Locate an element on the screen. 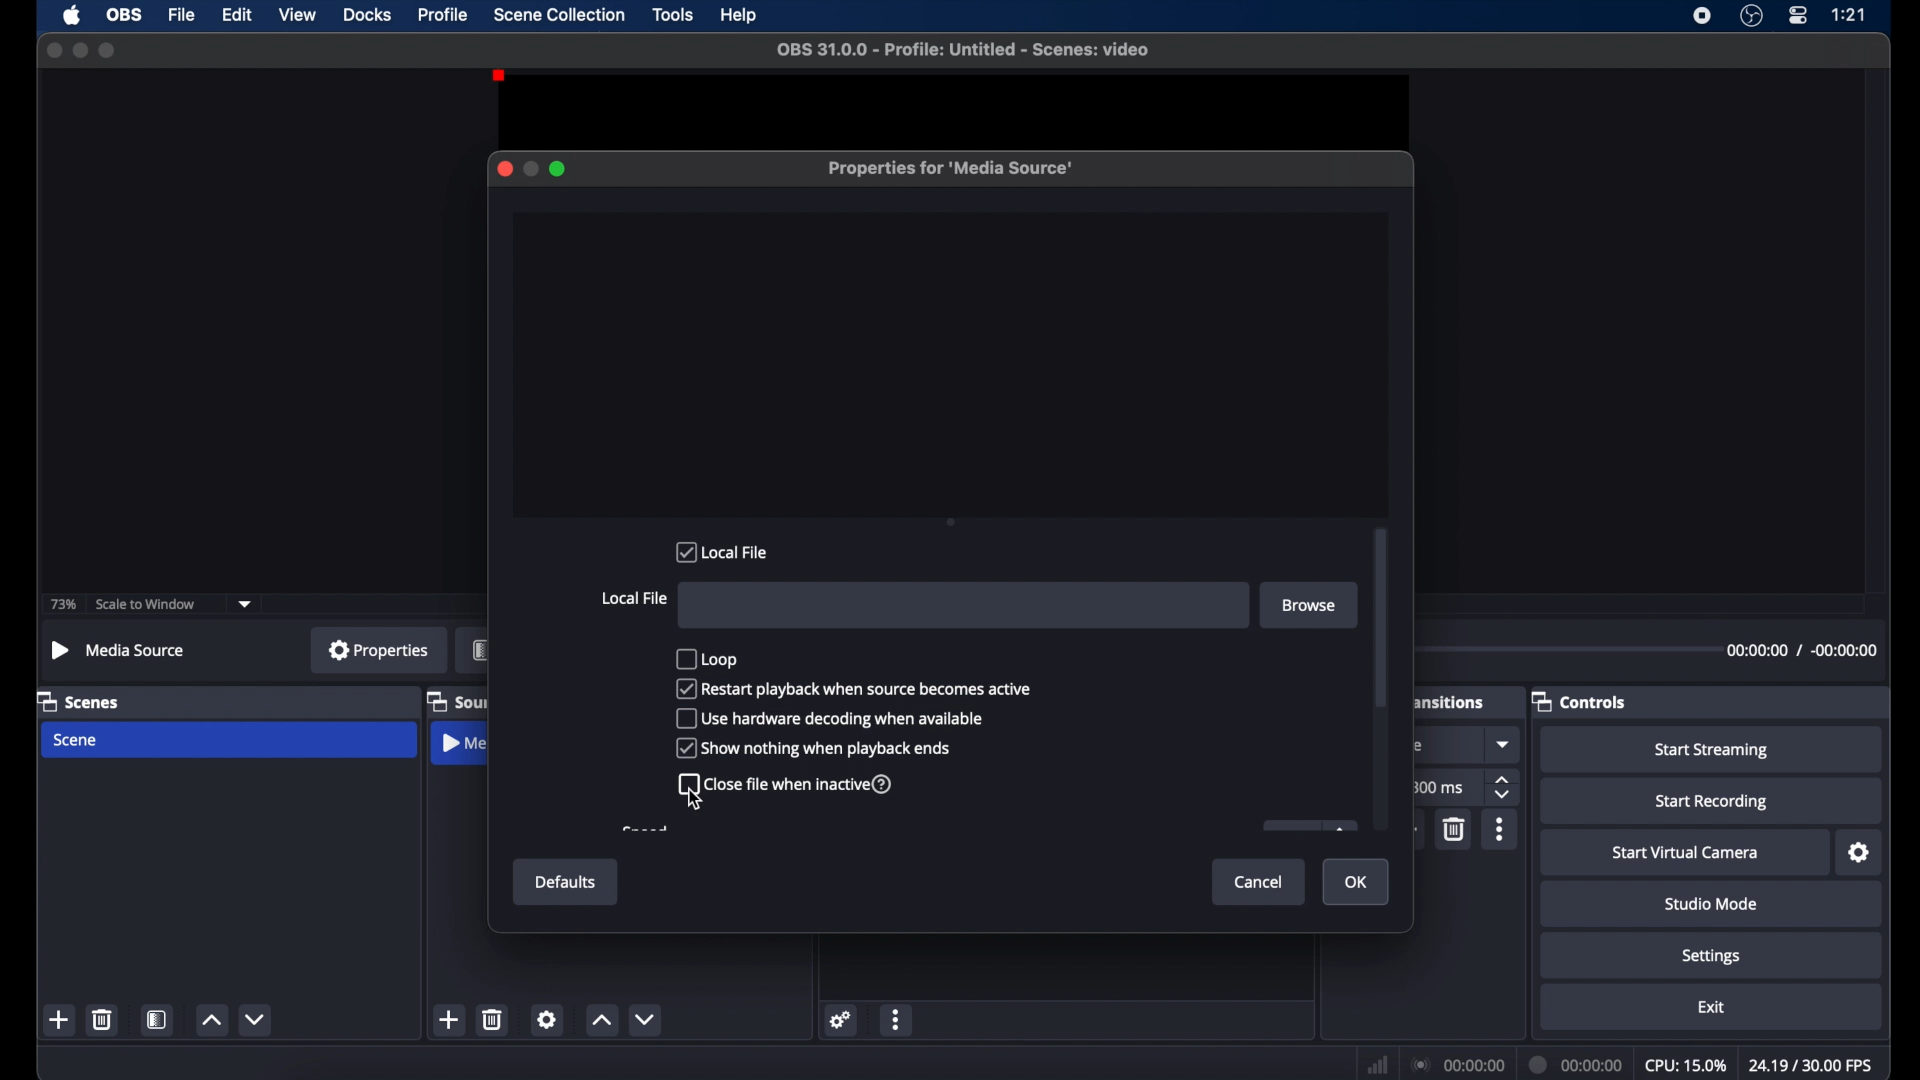  add is located at coordinates (448, 1019).